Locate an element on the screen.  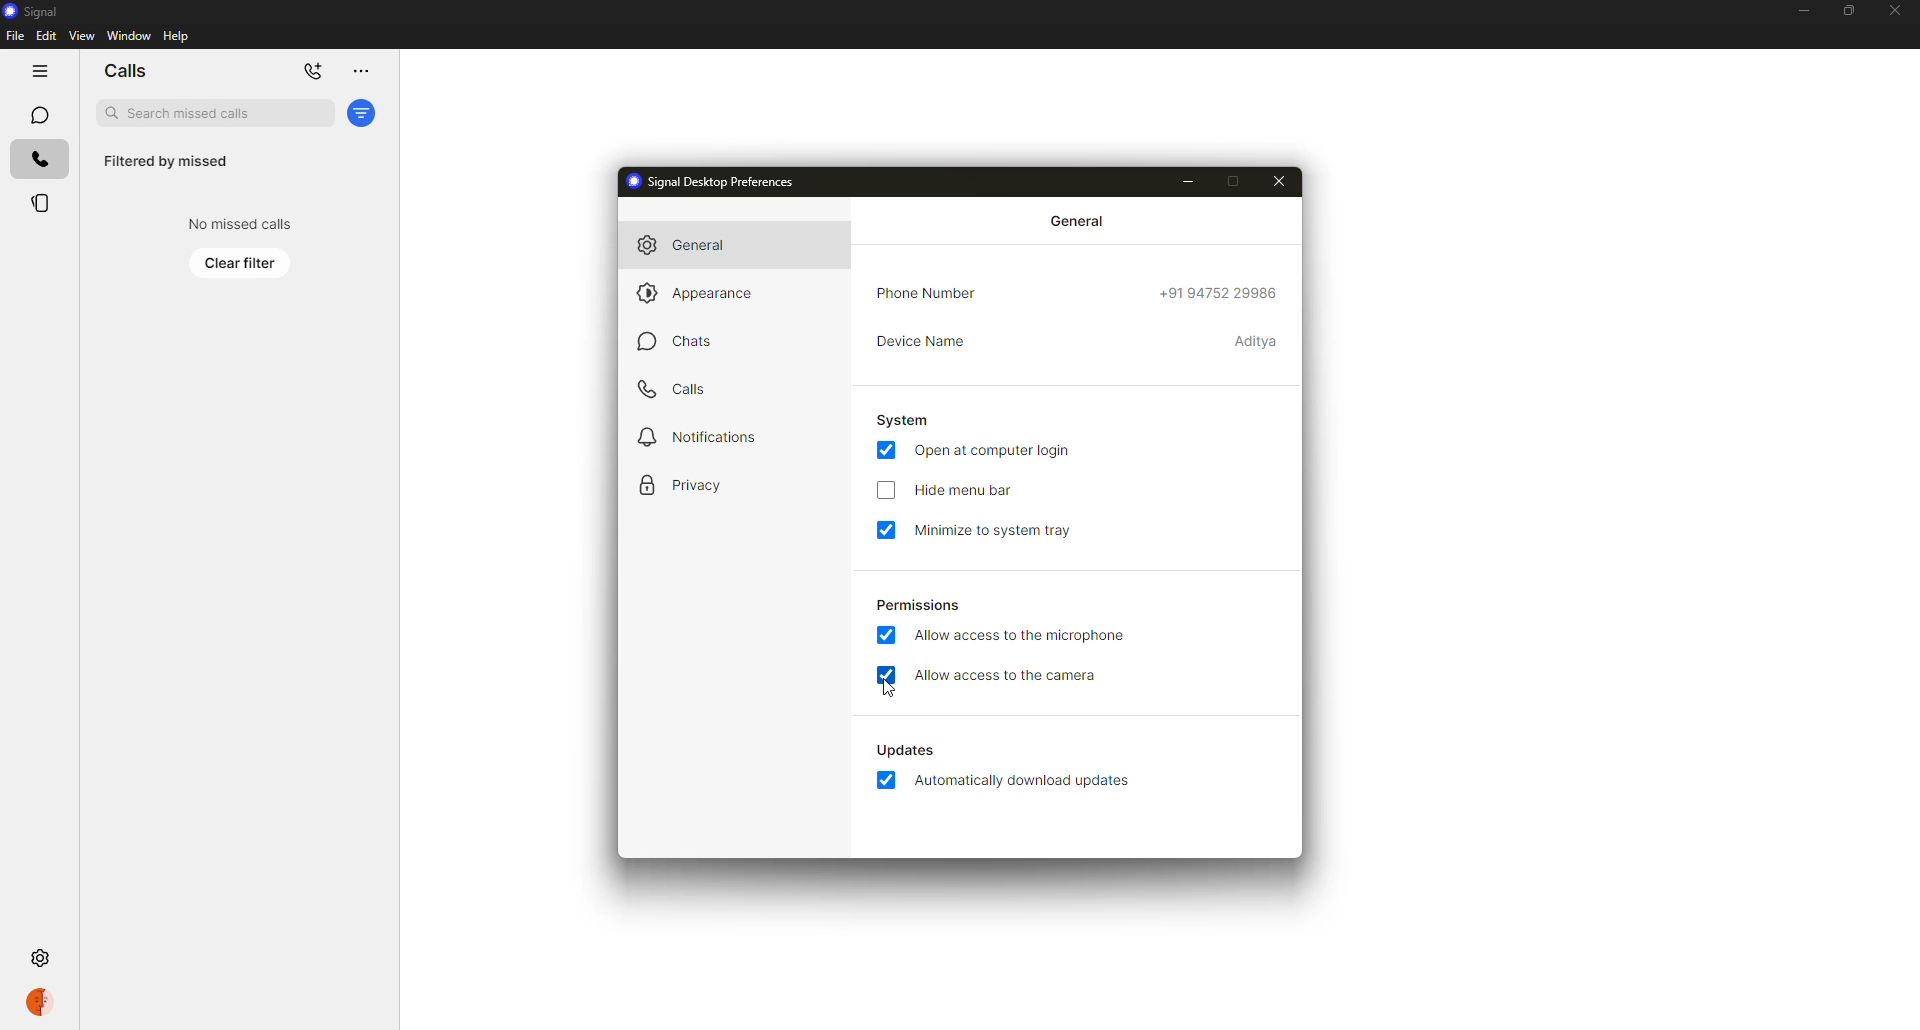
close is located at coordinates (1899, 12).